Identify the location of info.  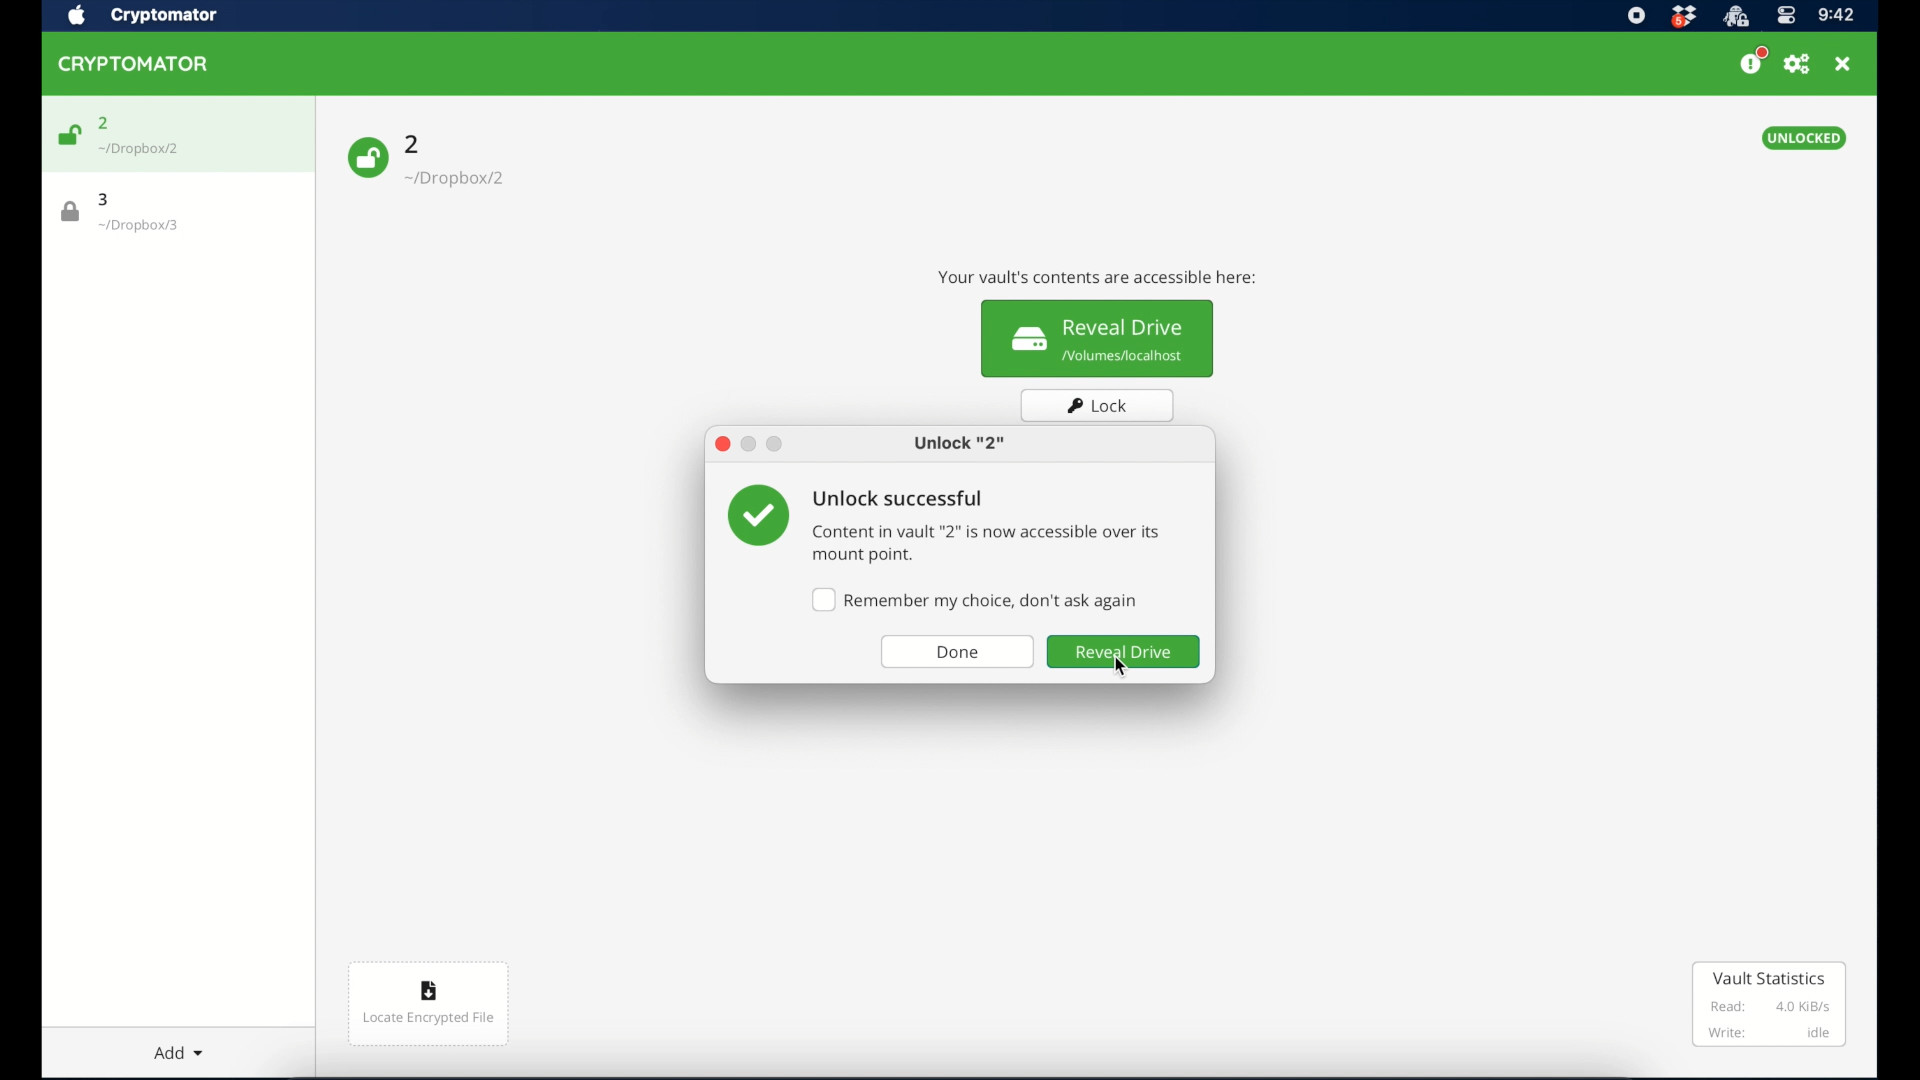
(1095, 277).